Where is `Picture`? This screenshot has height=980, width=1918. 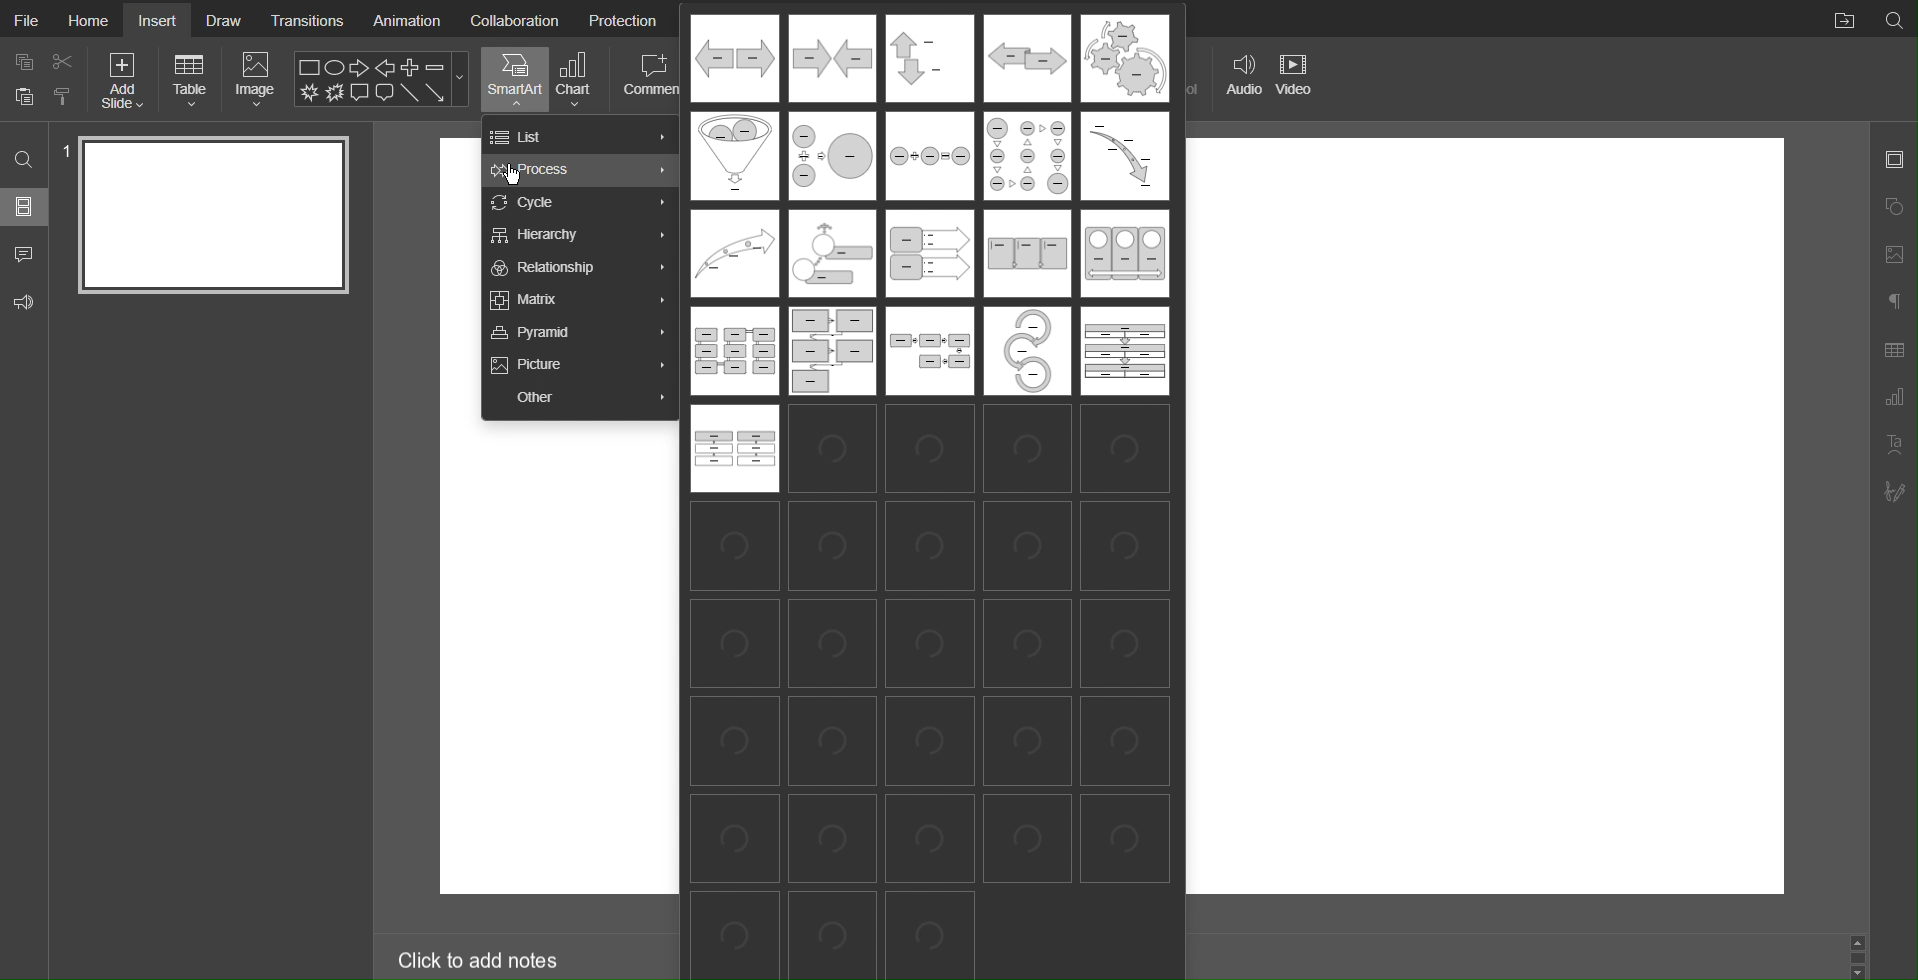
Picture is located at coordinates (579, 365).